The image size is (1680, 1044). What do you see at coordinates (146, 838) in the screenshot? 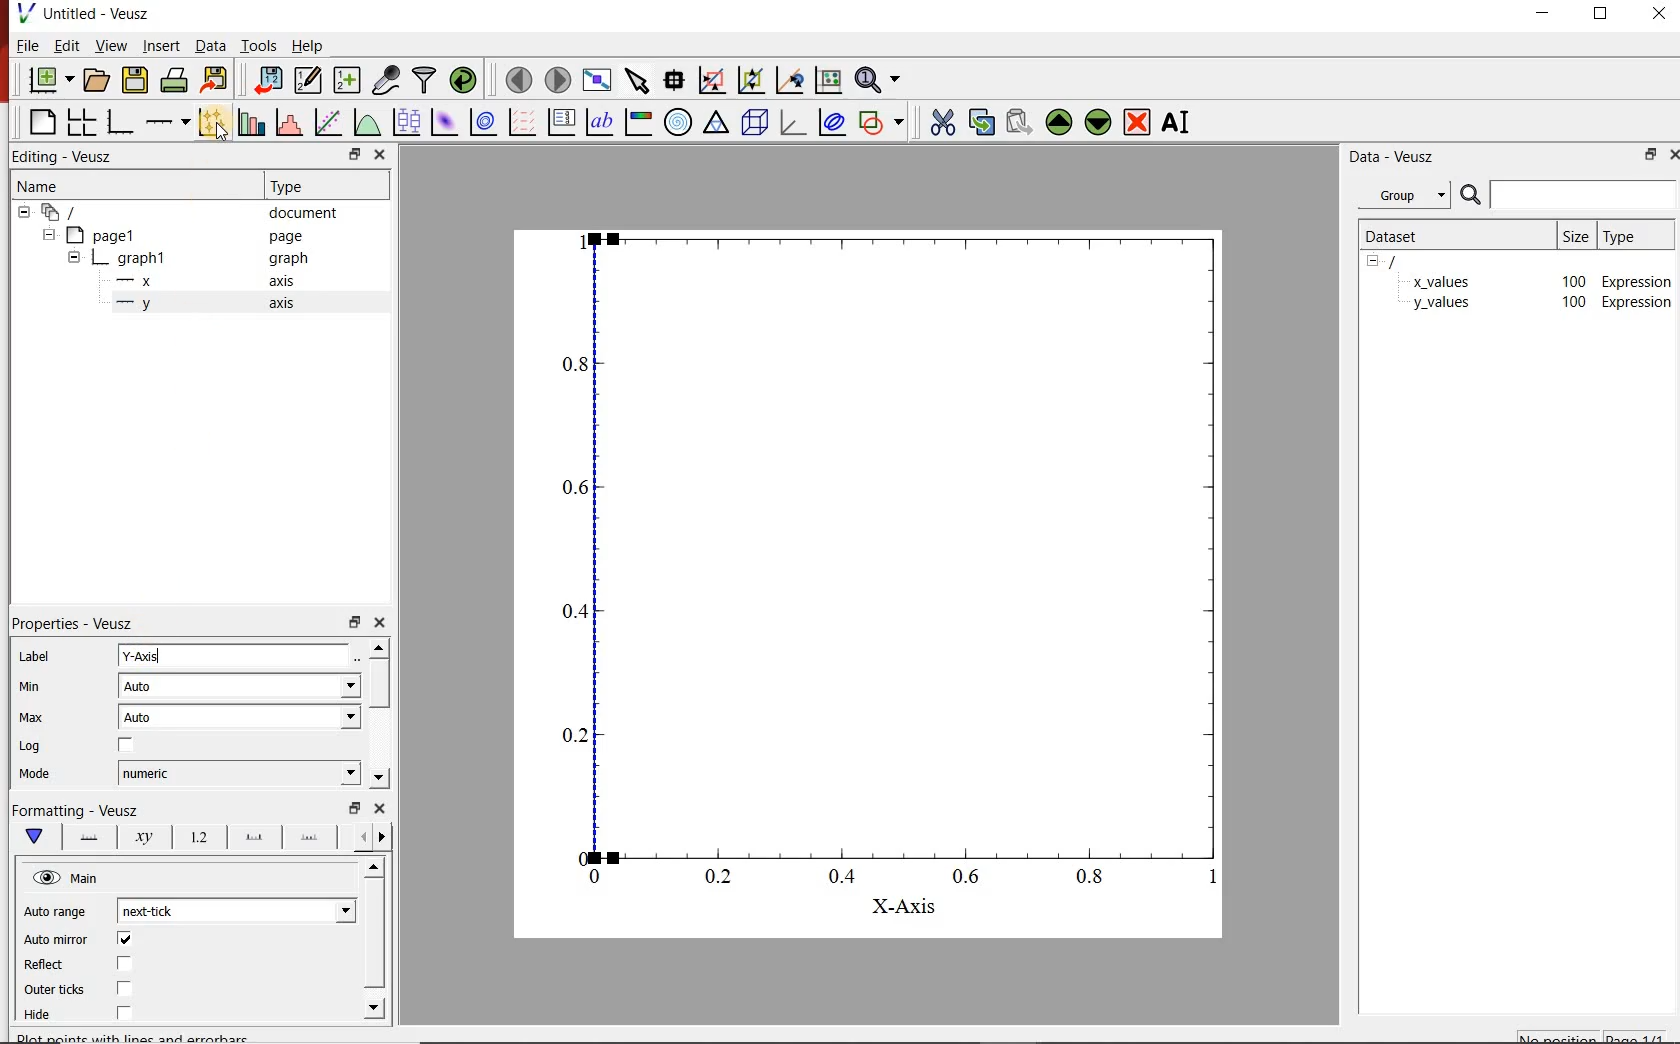
I see `axis label` at bounding box center [146, 838].